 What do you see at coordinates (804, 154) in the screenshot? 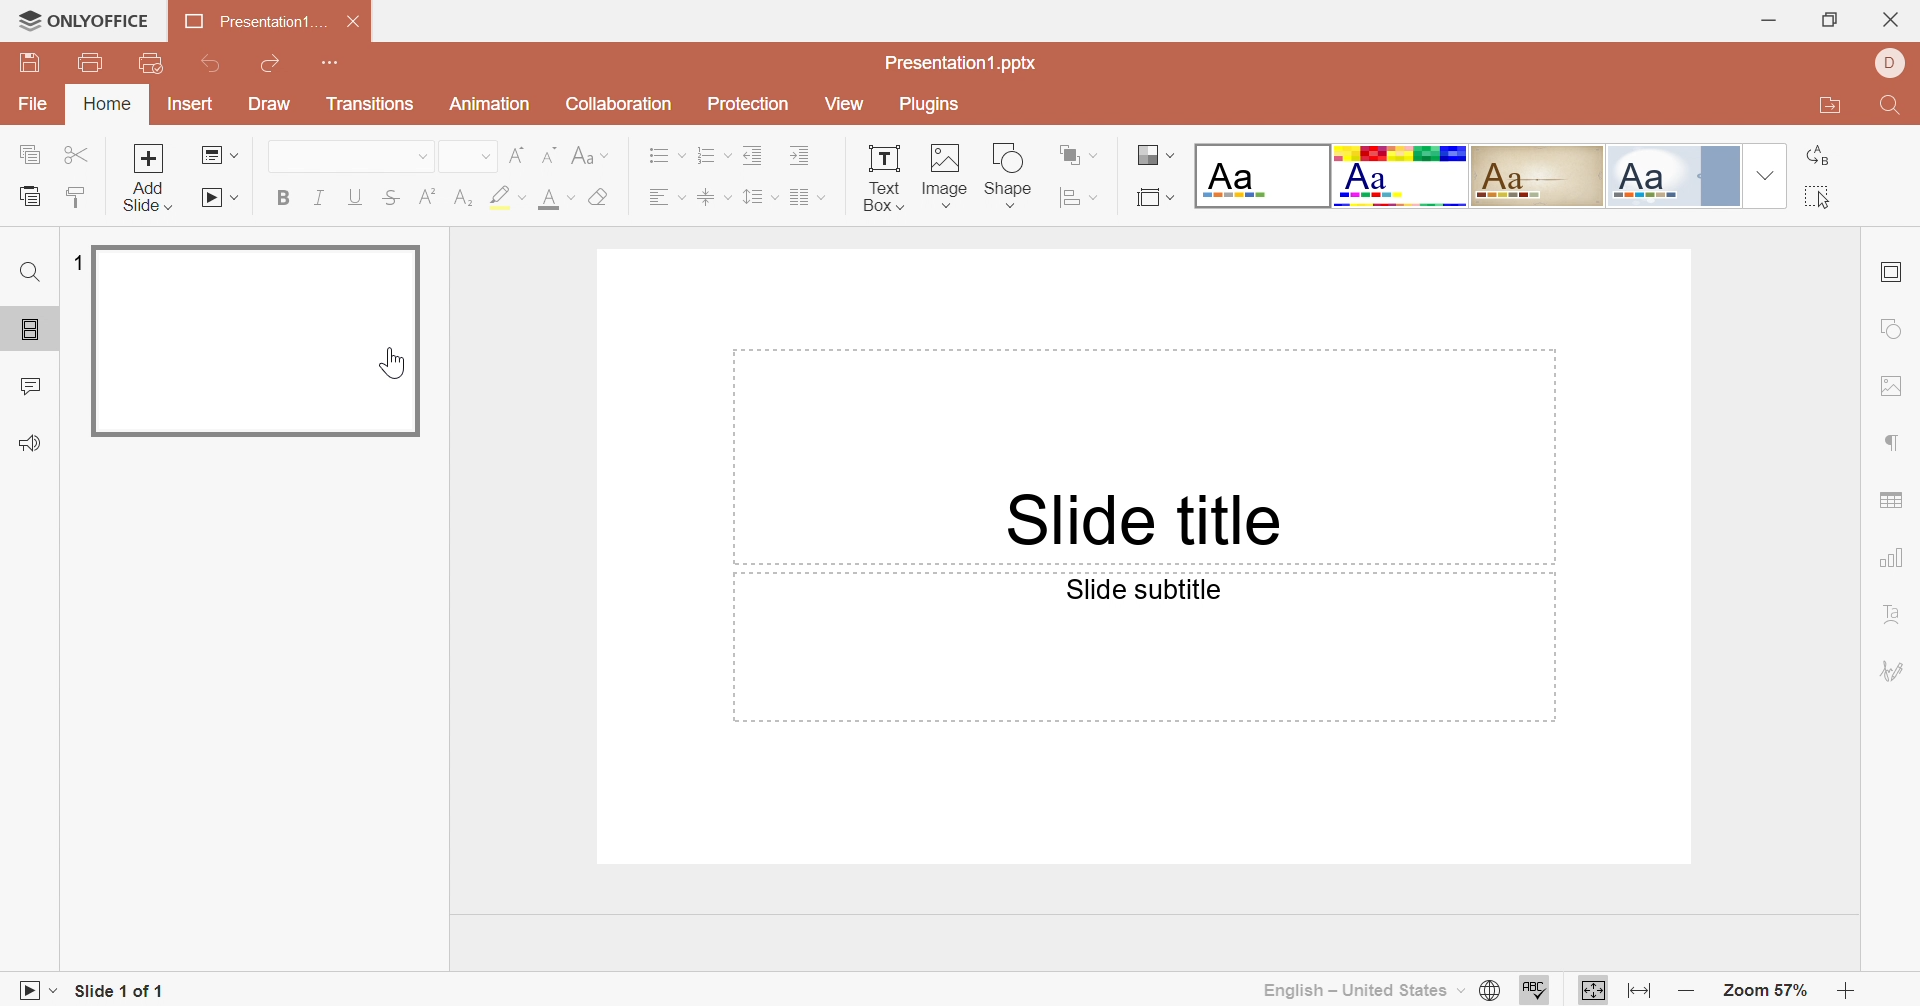
I see `Increase Indent` at bounding box center [804, 154].